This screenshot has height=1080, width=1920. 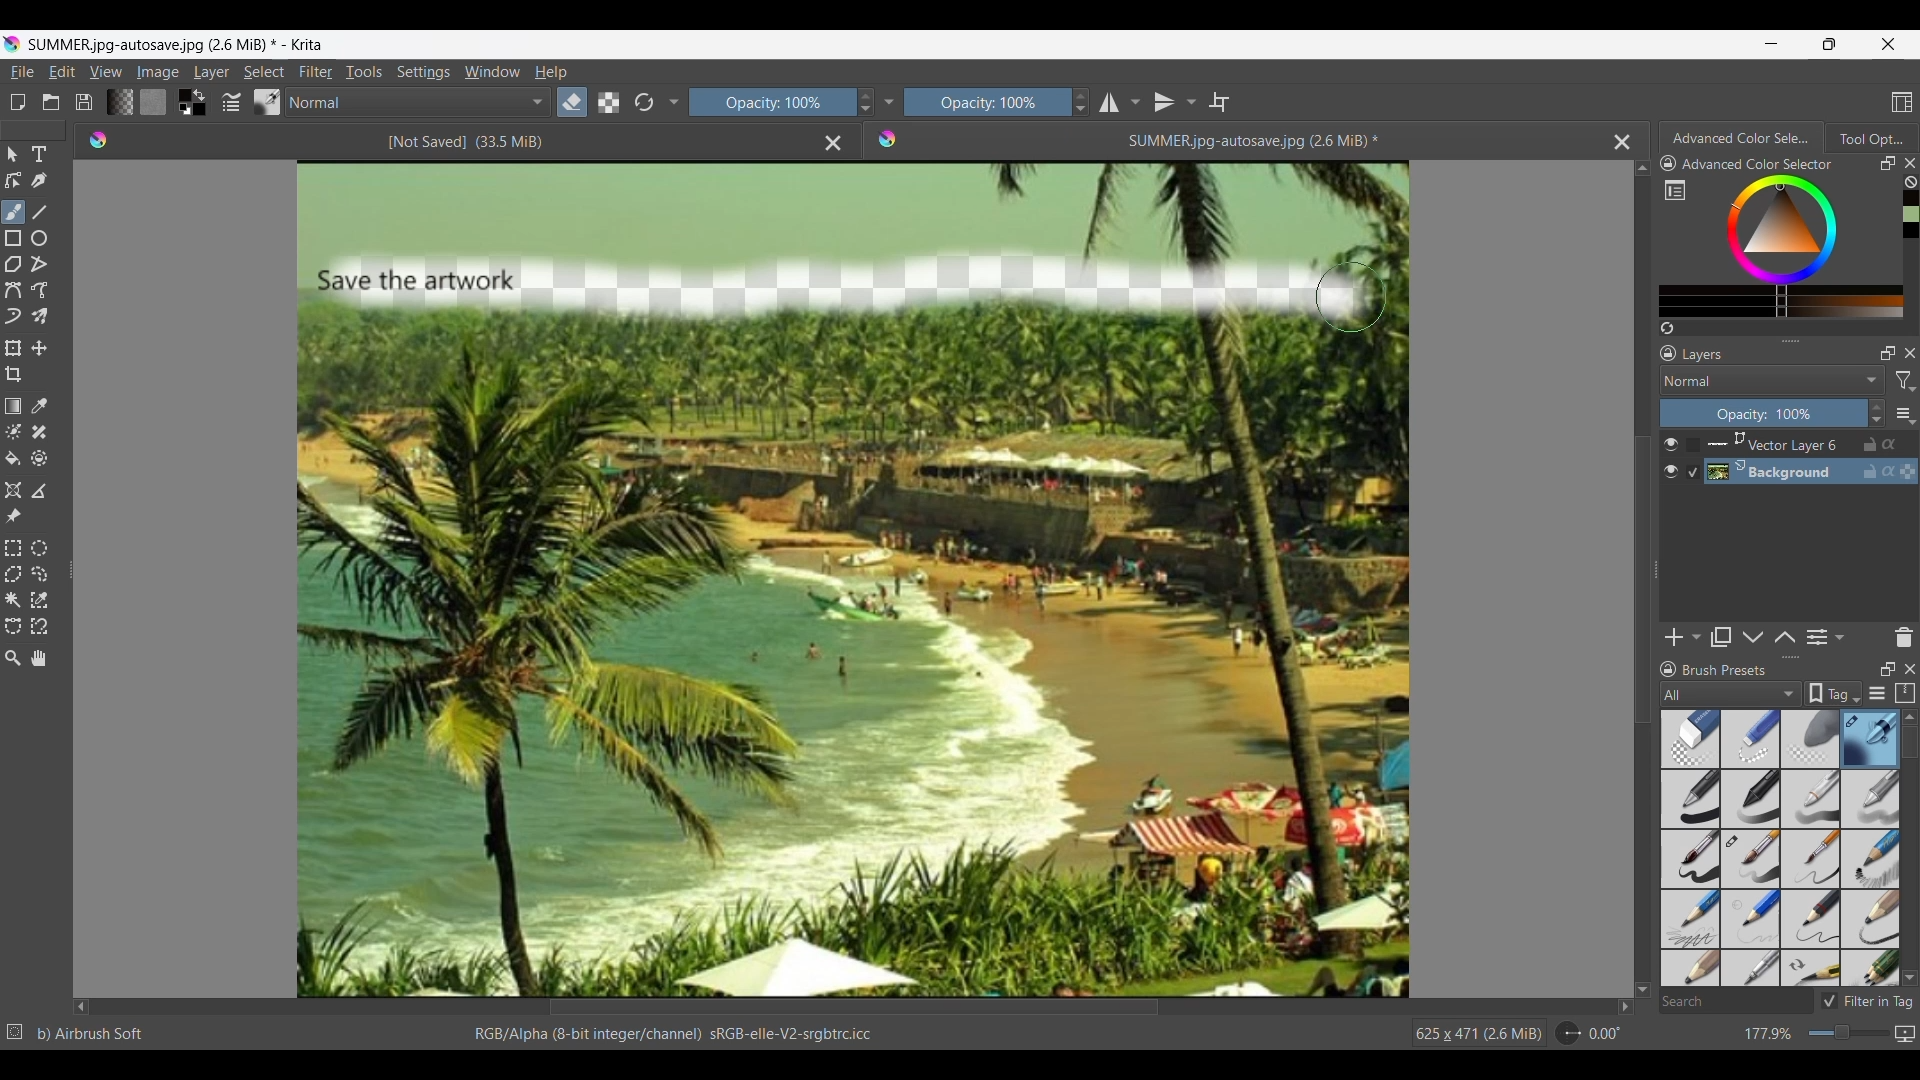 I want to click on Filter options, so click(x=1906, y=381).